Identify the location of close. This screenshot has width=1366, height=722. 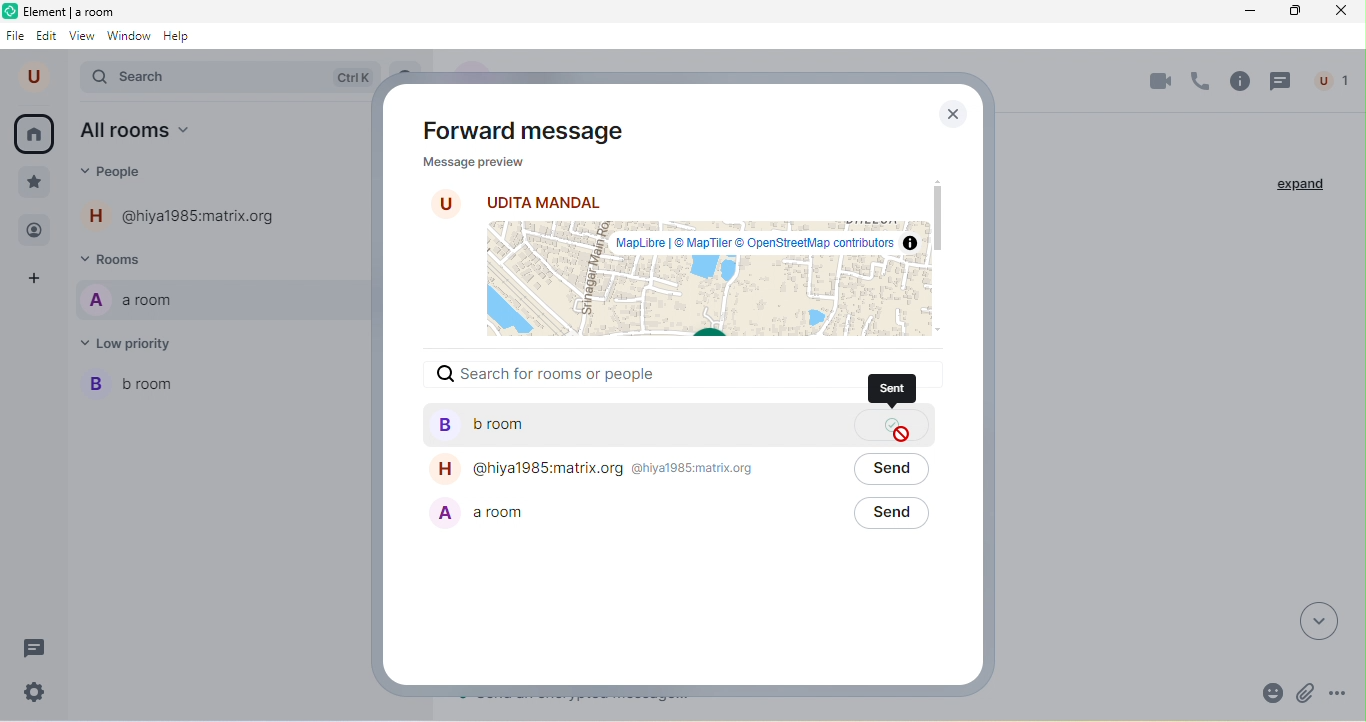
(1343, 12).